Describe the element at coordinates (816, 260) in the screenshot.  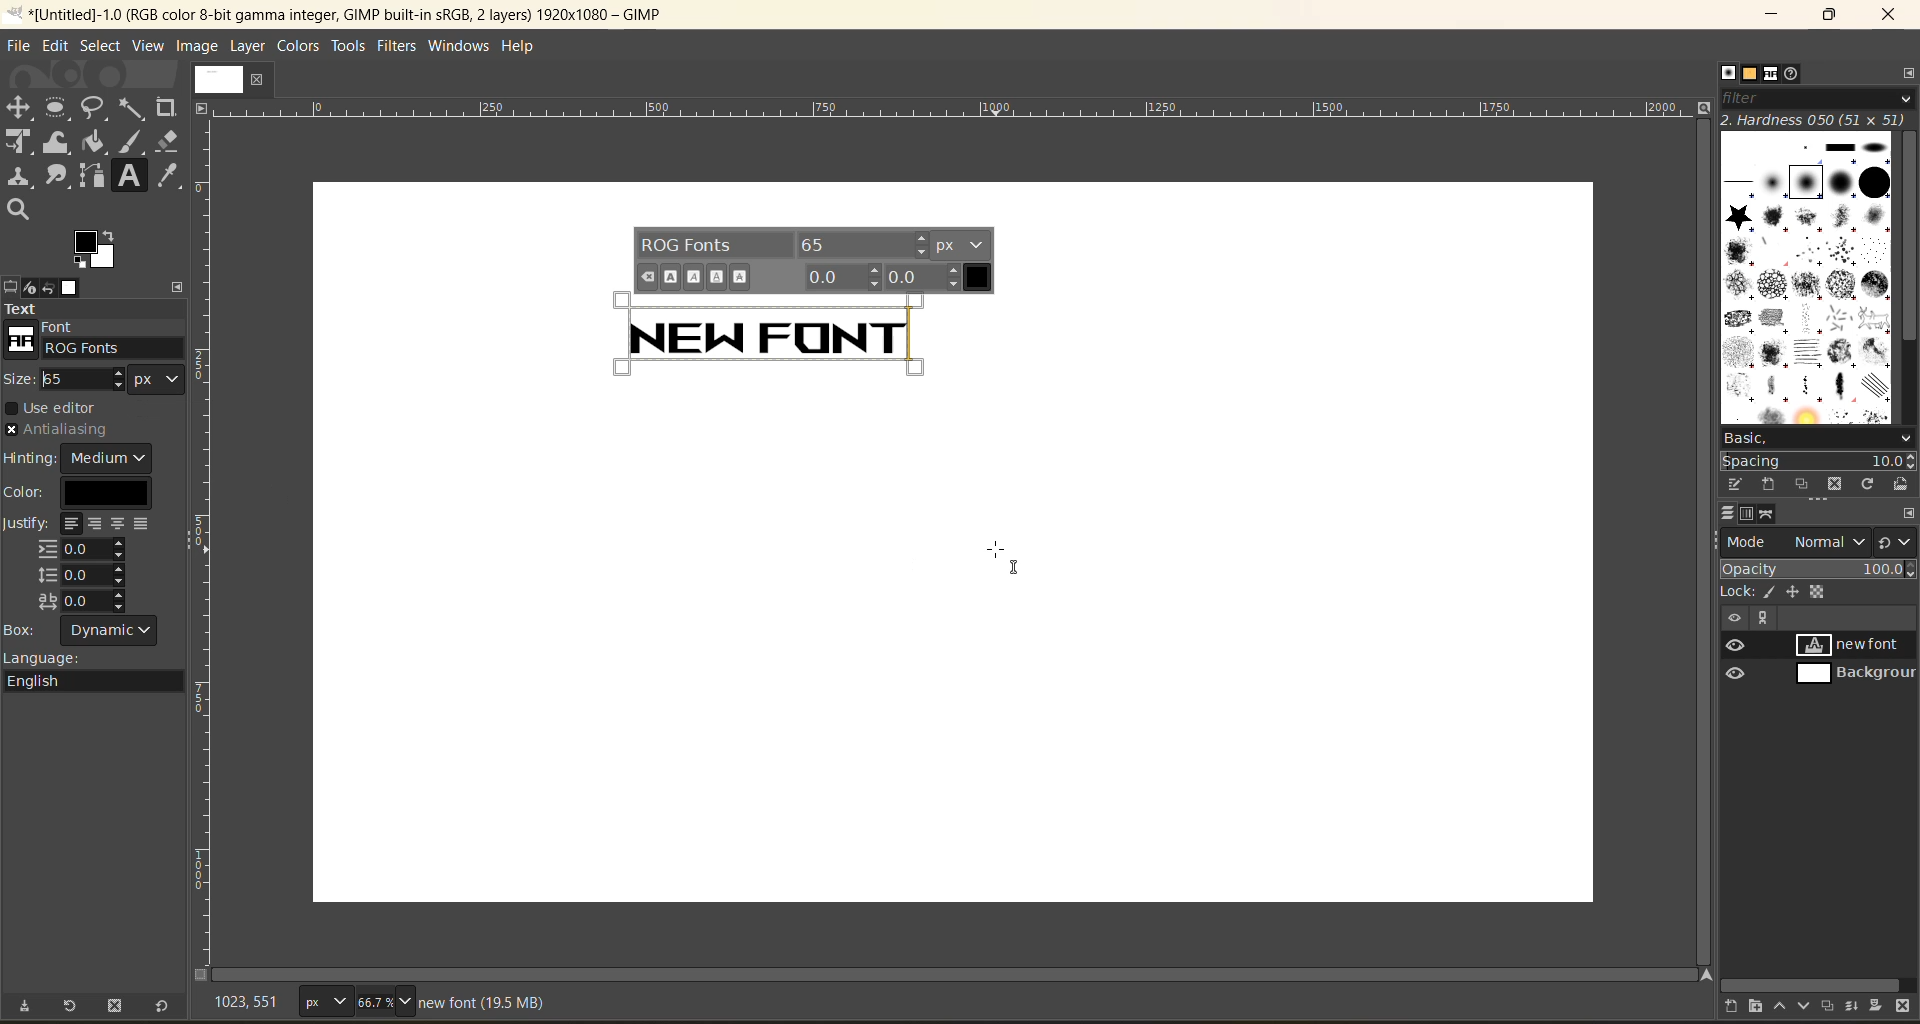
I see `text font options` at that location.